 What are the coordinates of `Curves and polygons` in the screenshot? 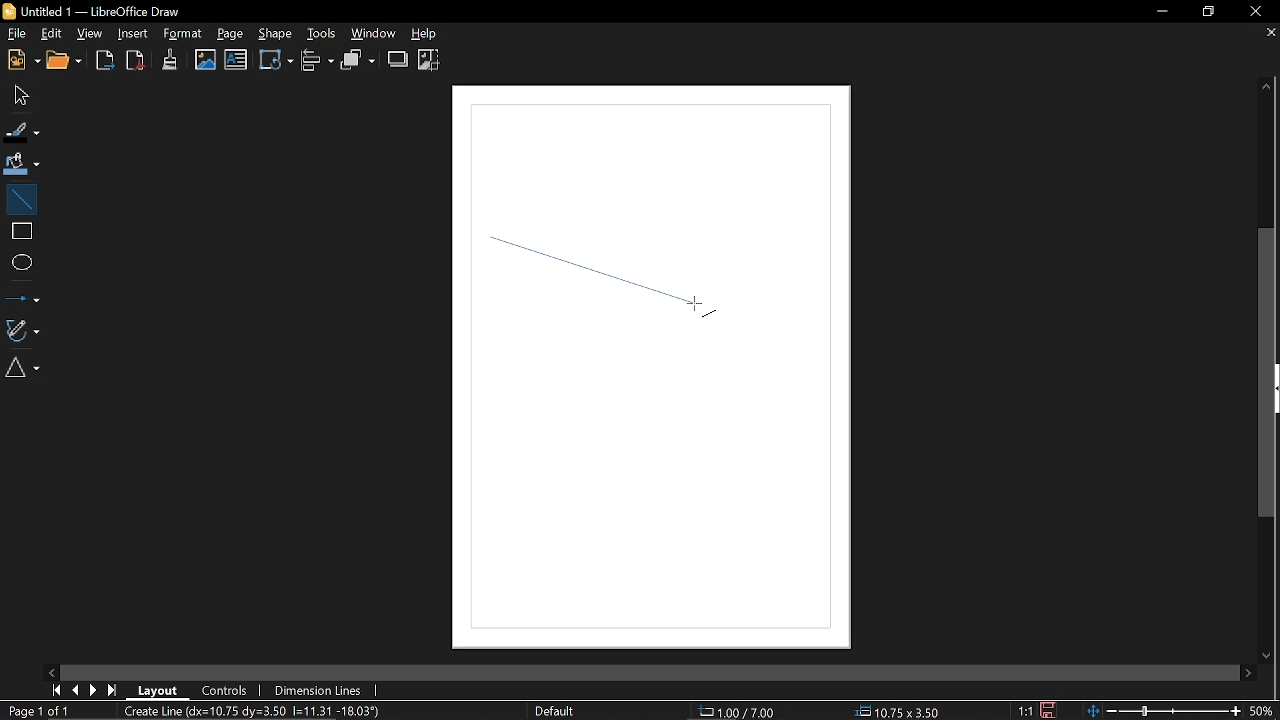 It's located at (23, 330).